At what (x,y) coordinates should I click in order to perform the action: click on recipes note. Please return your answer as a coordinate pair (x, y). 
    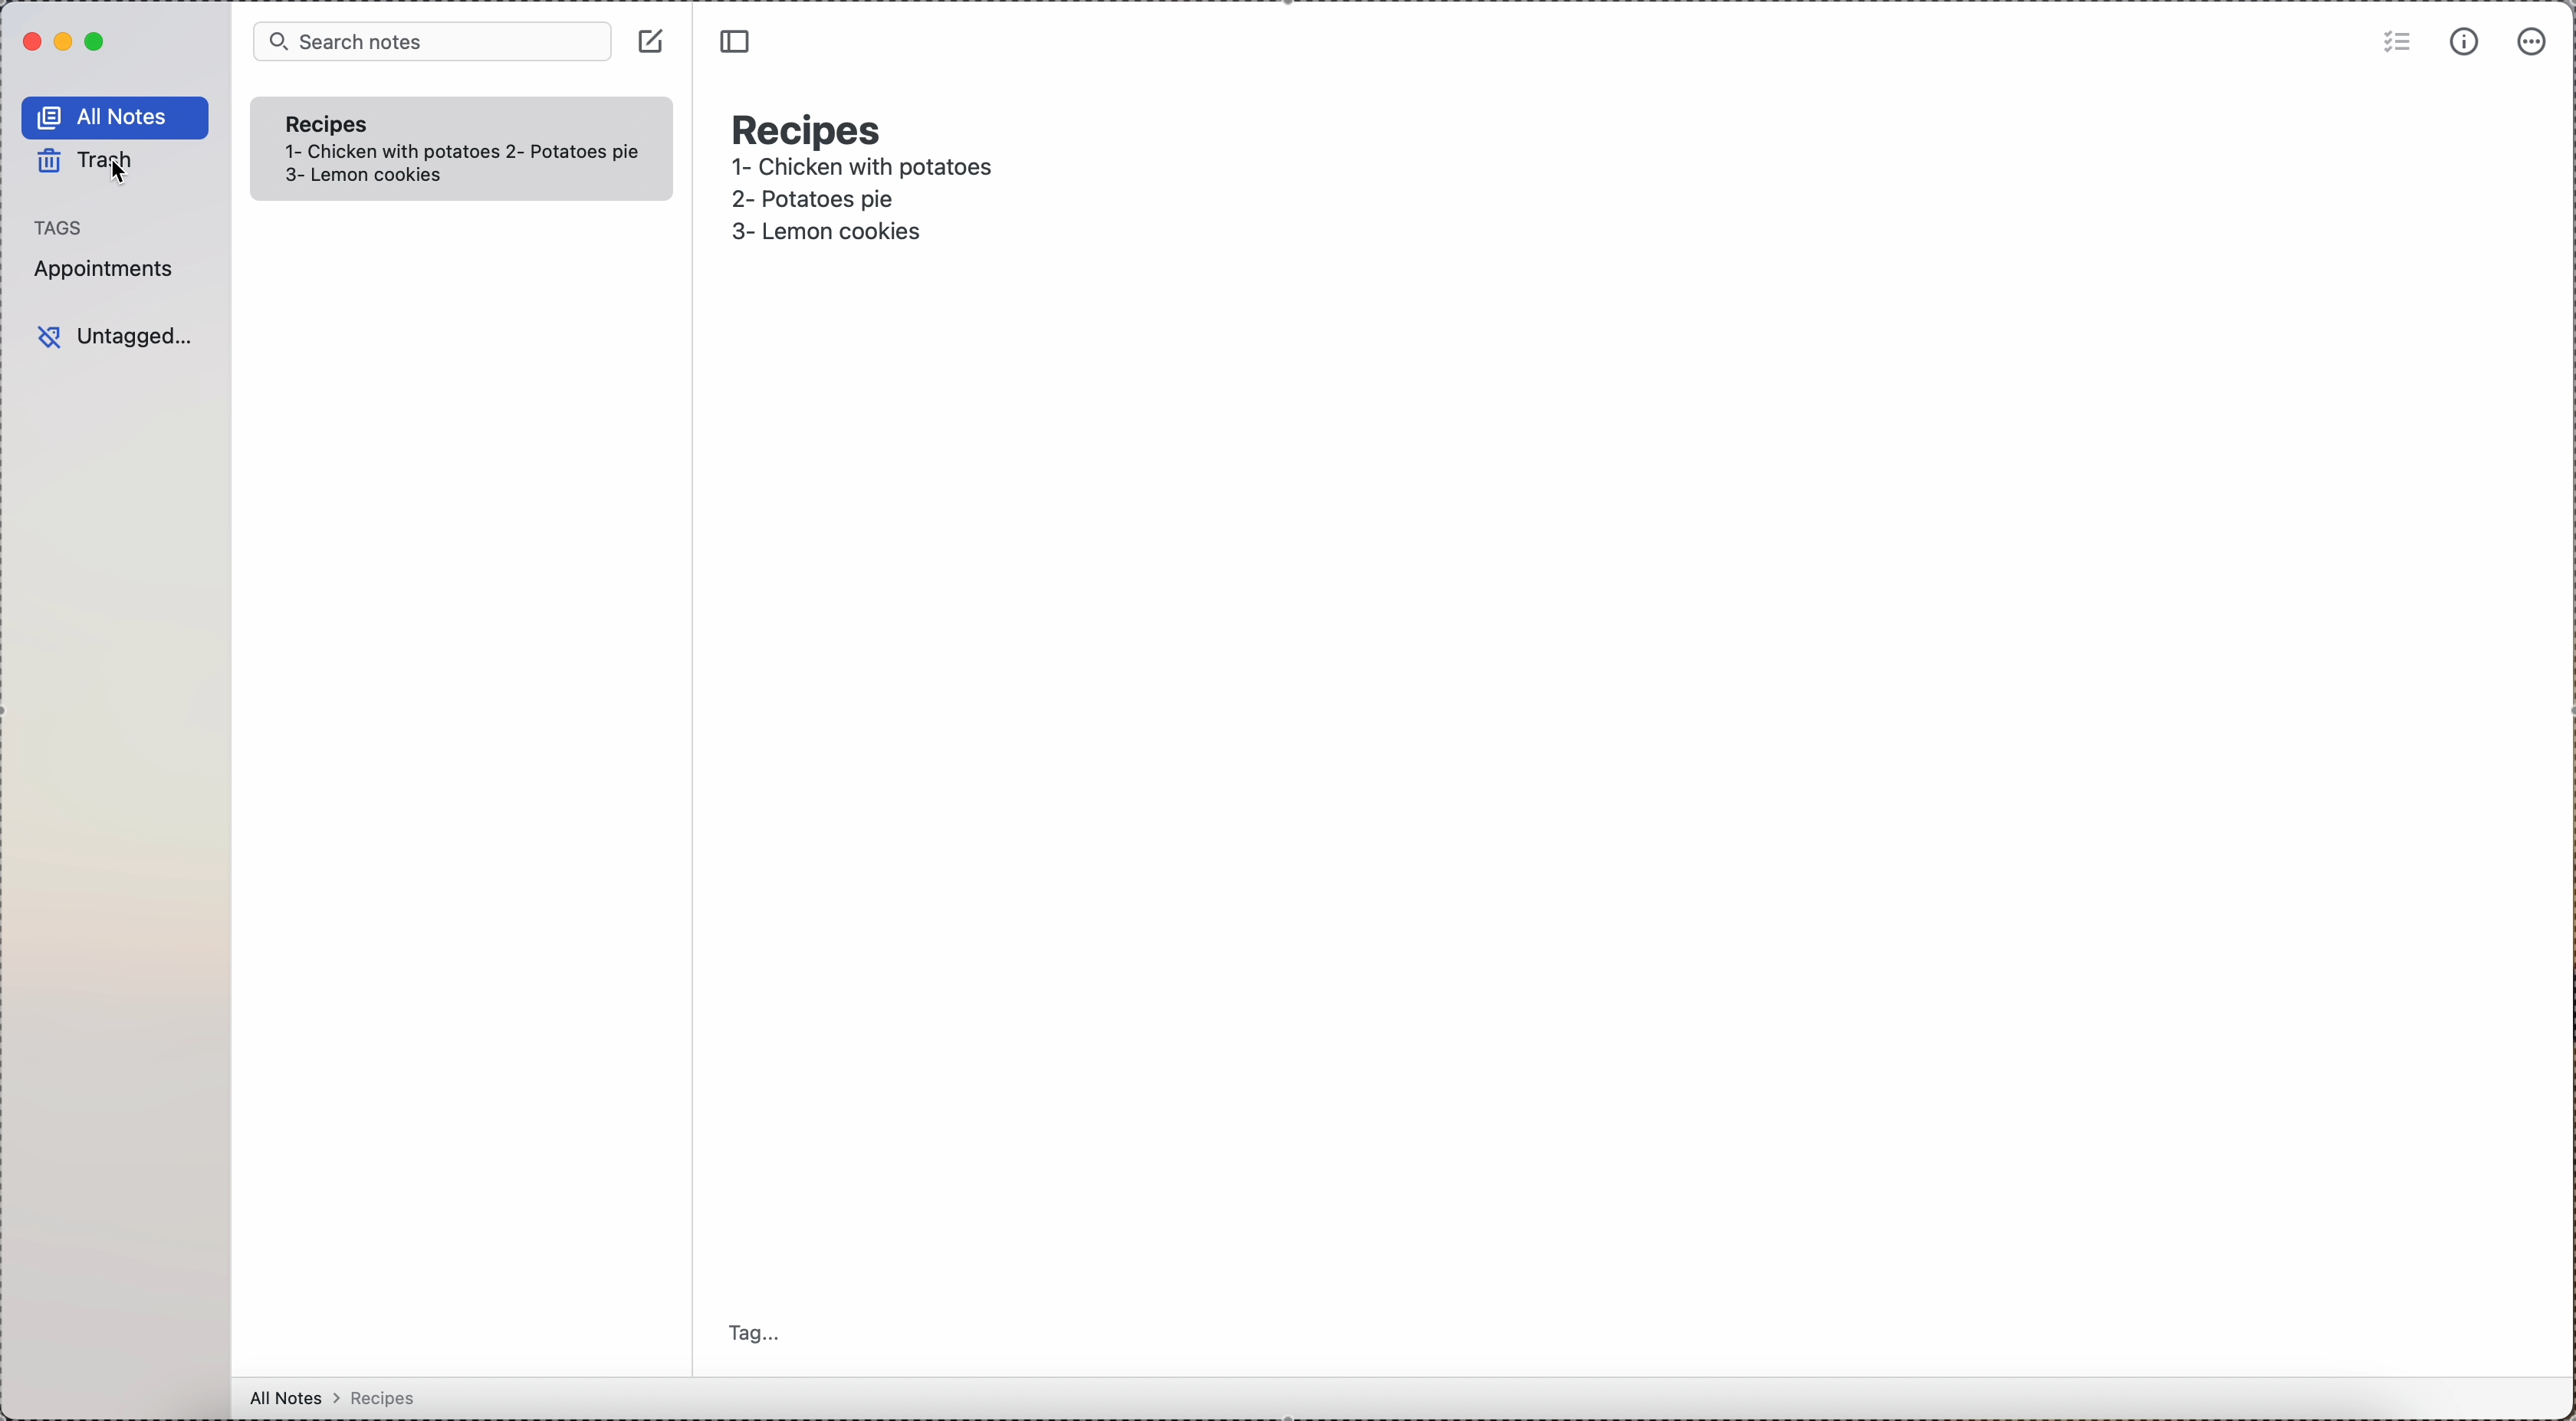
    Looking at the image, I should click on (341, 122).